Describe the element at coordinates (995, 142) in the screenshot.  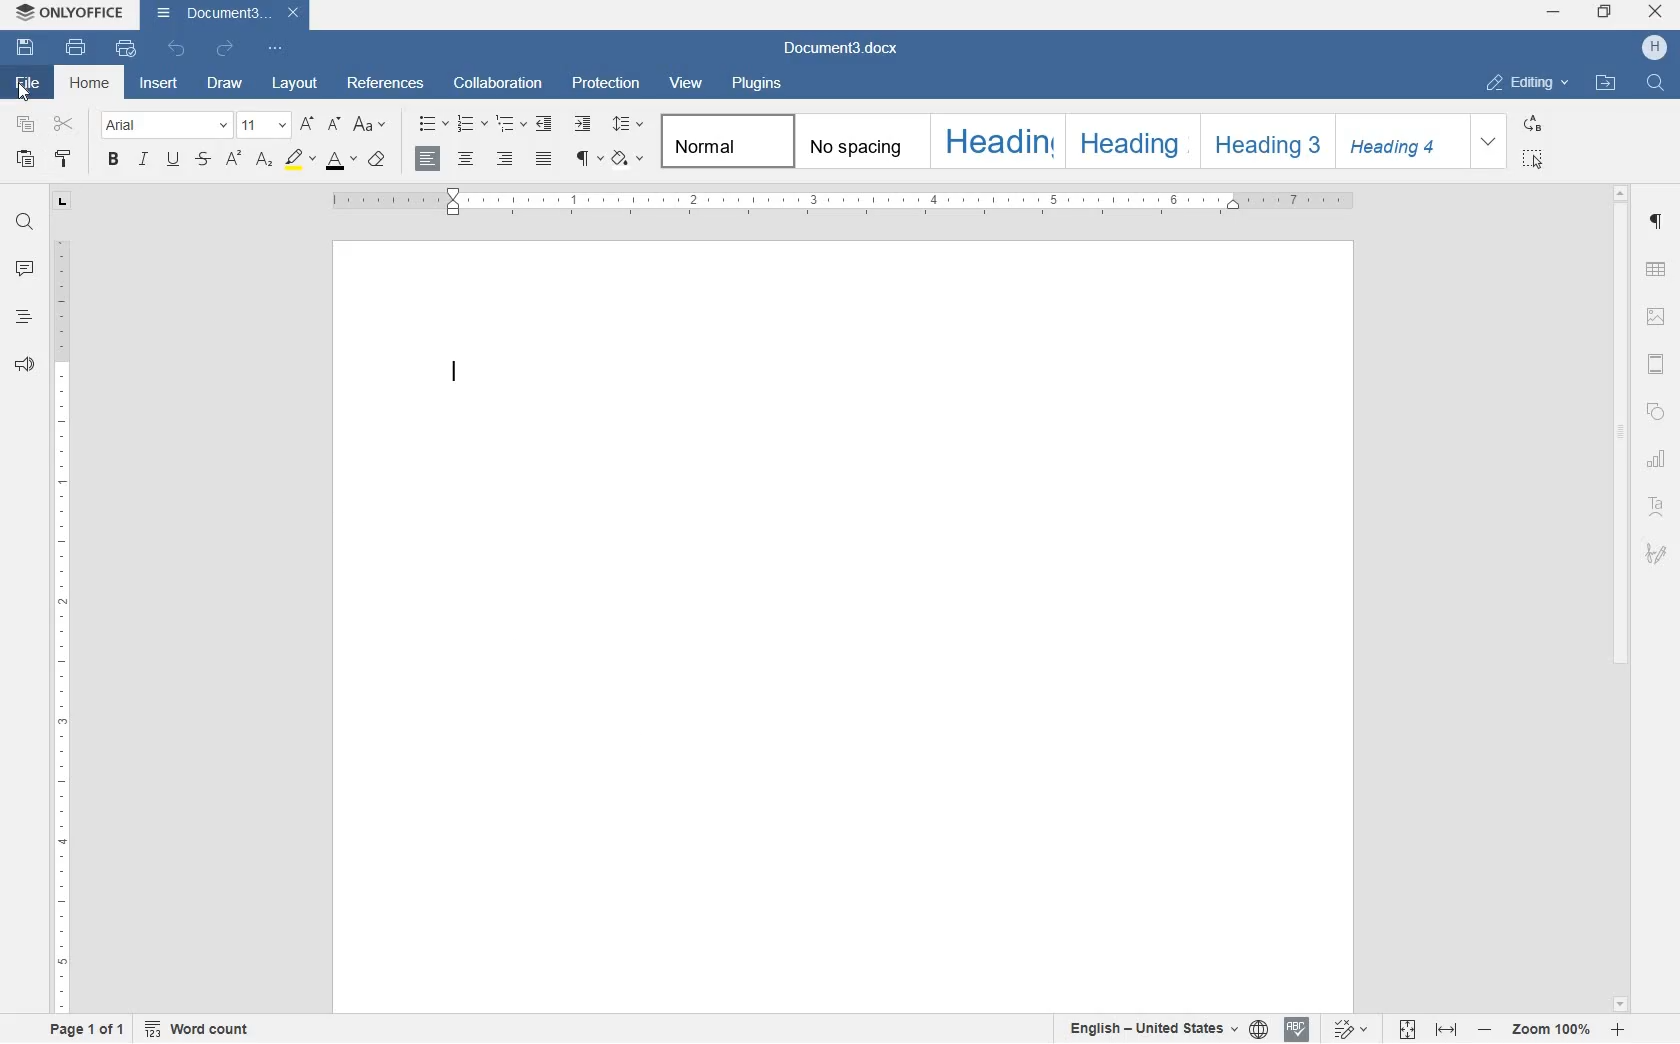
I see `heading 1` at that location.